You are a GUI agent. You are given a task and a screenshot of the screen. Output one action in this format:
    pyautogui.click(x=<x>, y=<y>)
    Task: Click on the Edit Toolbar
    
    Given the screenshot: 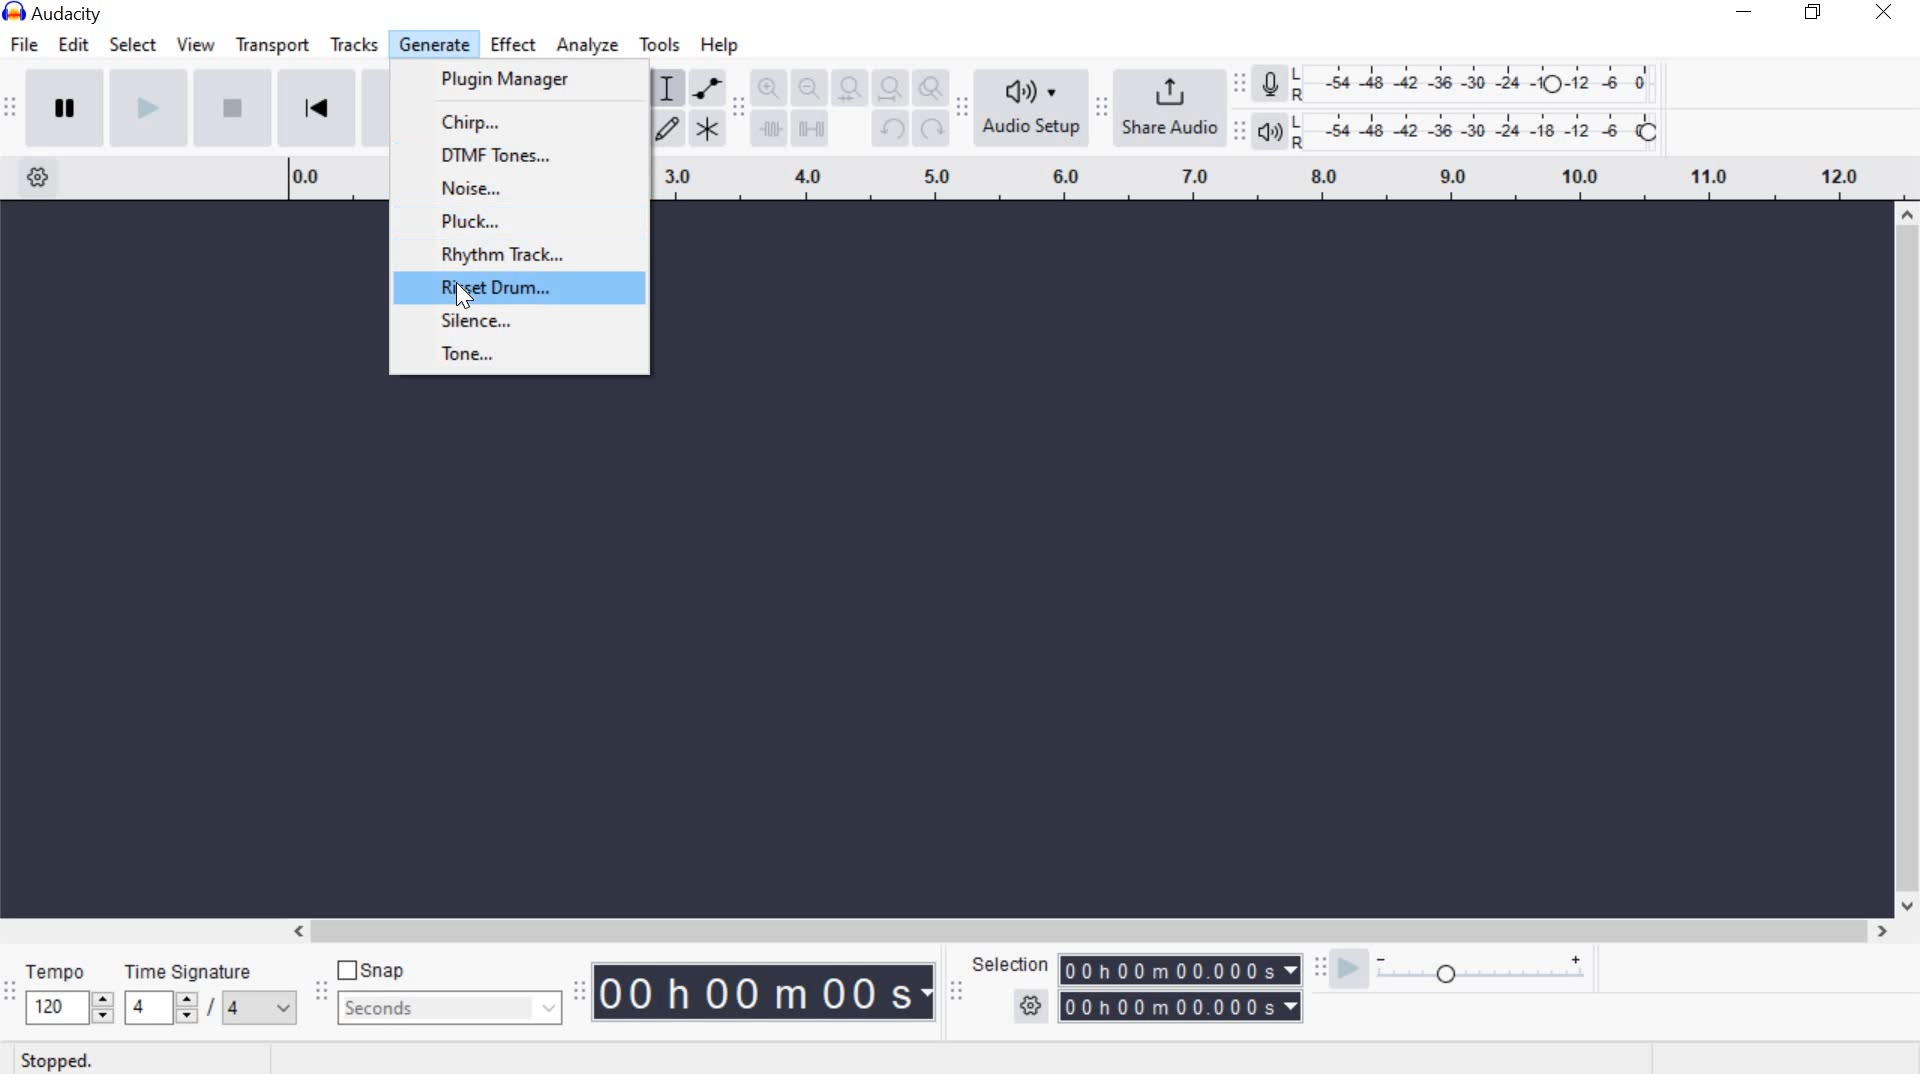 What is the action you would take?
    pyautogui.click(x=737, y=111)
    